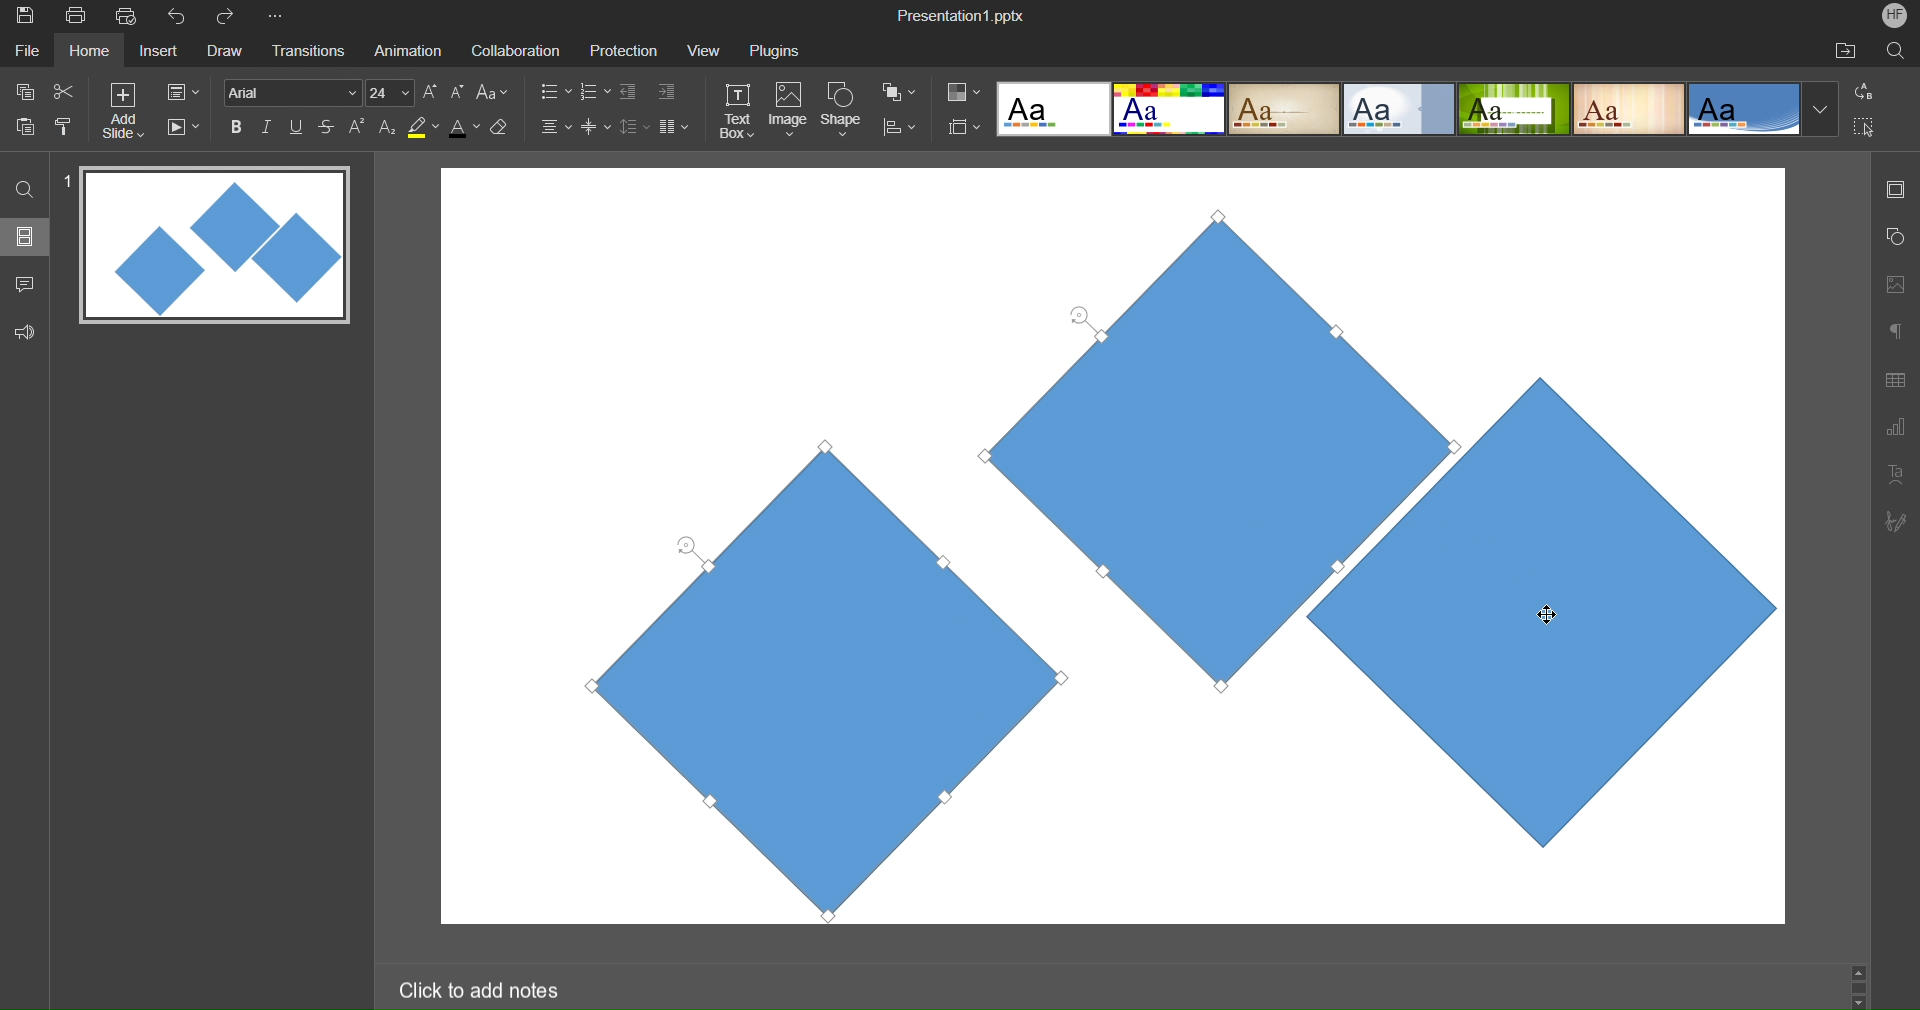 The width and height of the screenshot is (1920, 1010). Describe the element at coordinates (554, 126) in the screenshot. I see `Alignment` at that location.